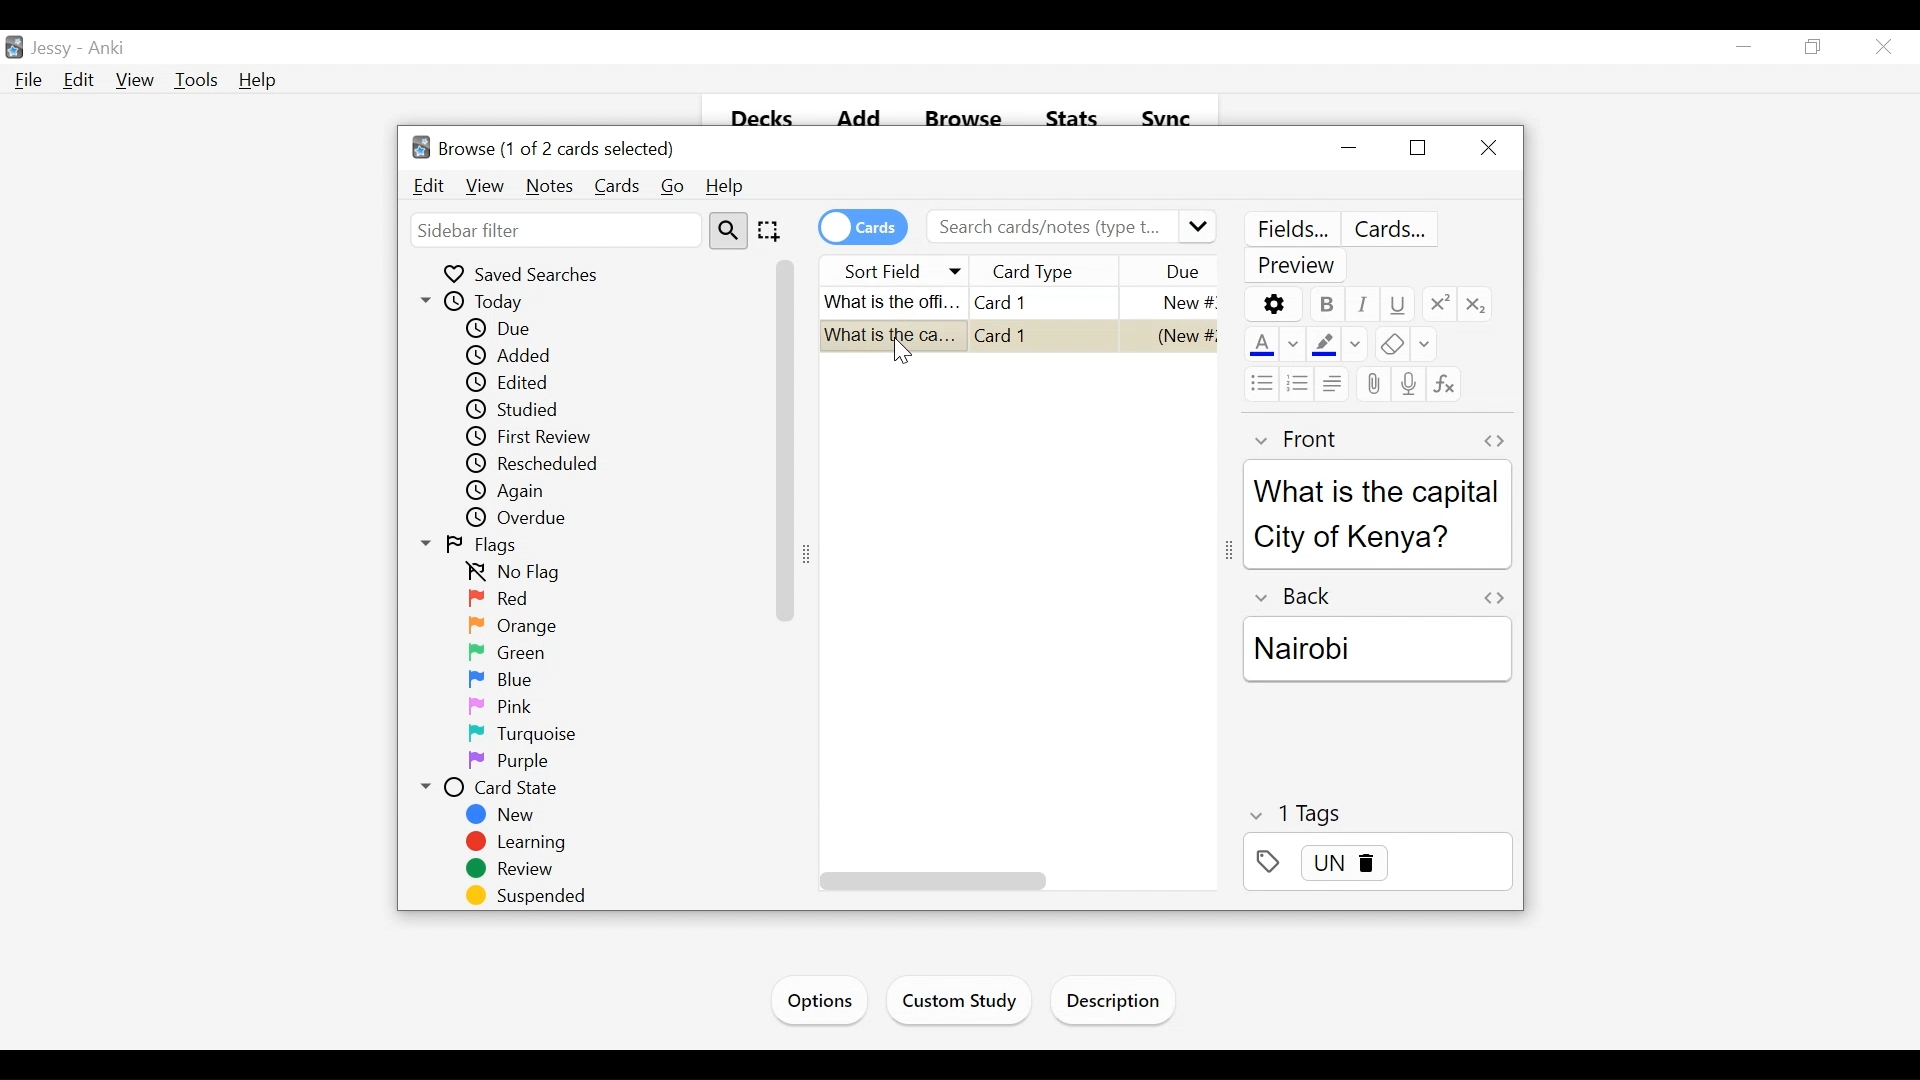  Describe the element at coordinates (977, 999) in the screenshot. I see `Create Deck` at that location.